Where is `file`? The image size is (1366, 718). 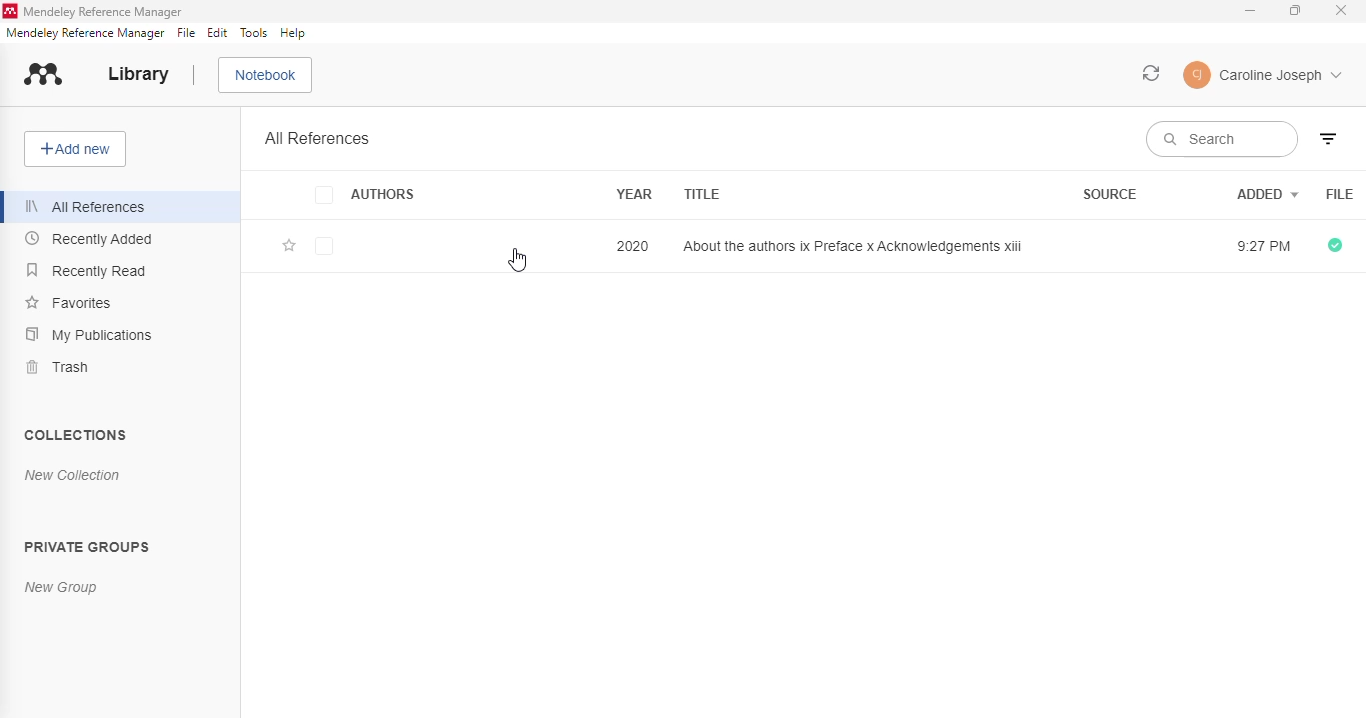
file is located at coordinates (1339, 194).